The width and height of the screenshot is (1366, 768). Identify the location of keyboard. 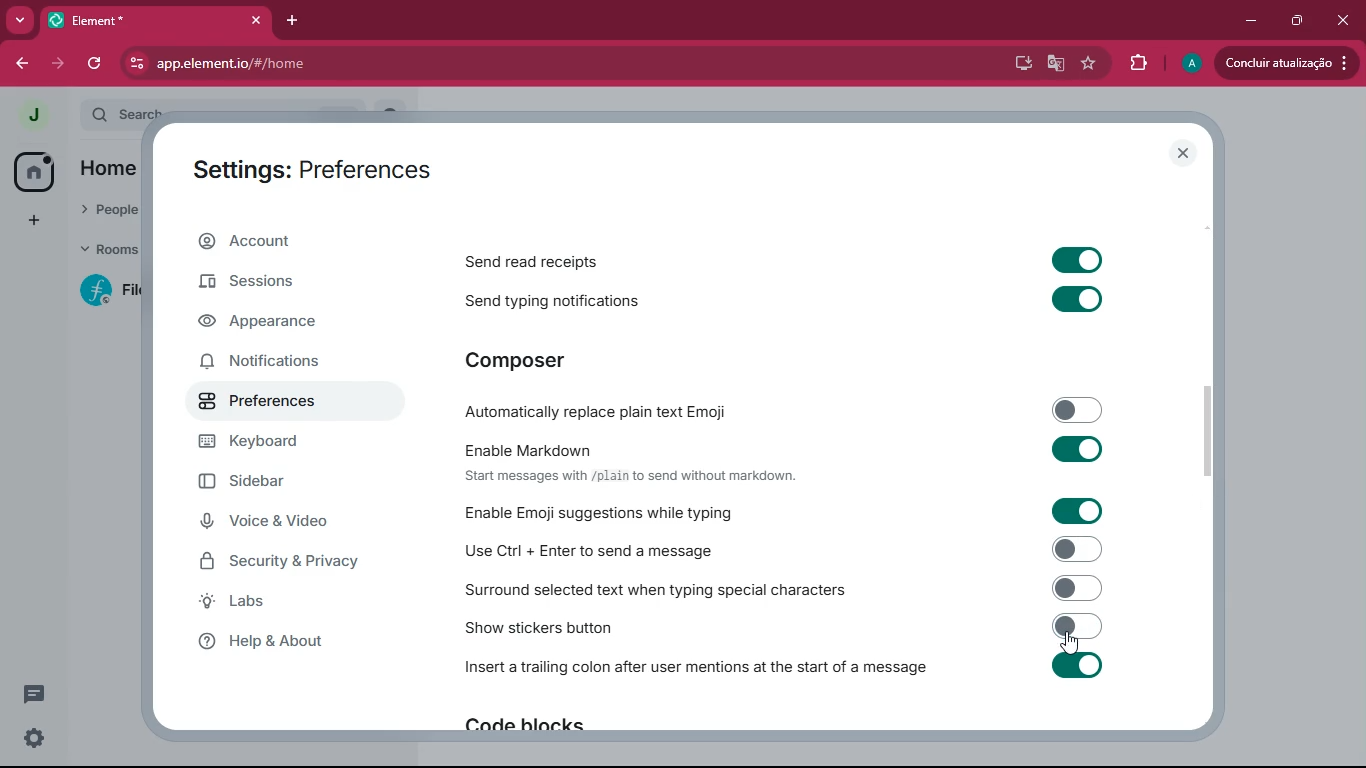
(273, 444).